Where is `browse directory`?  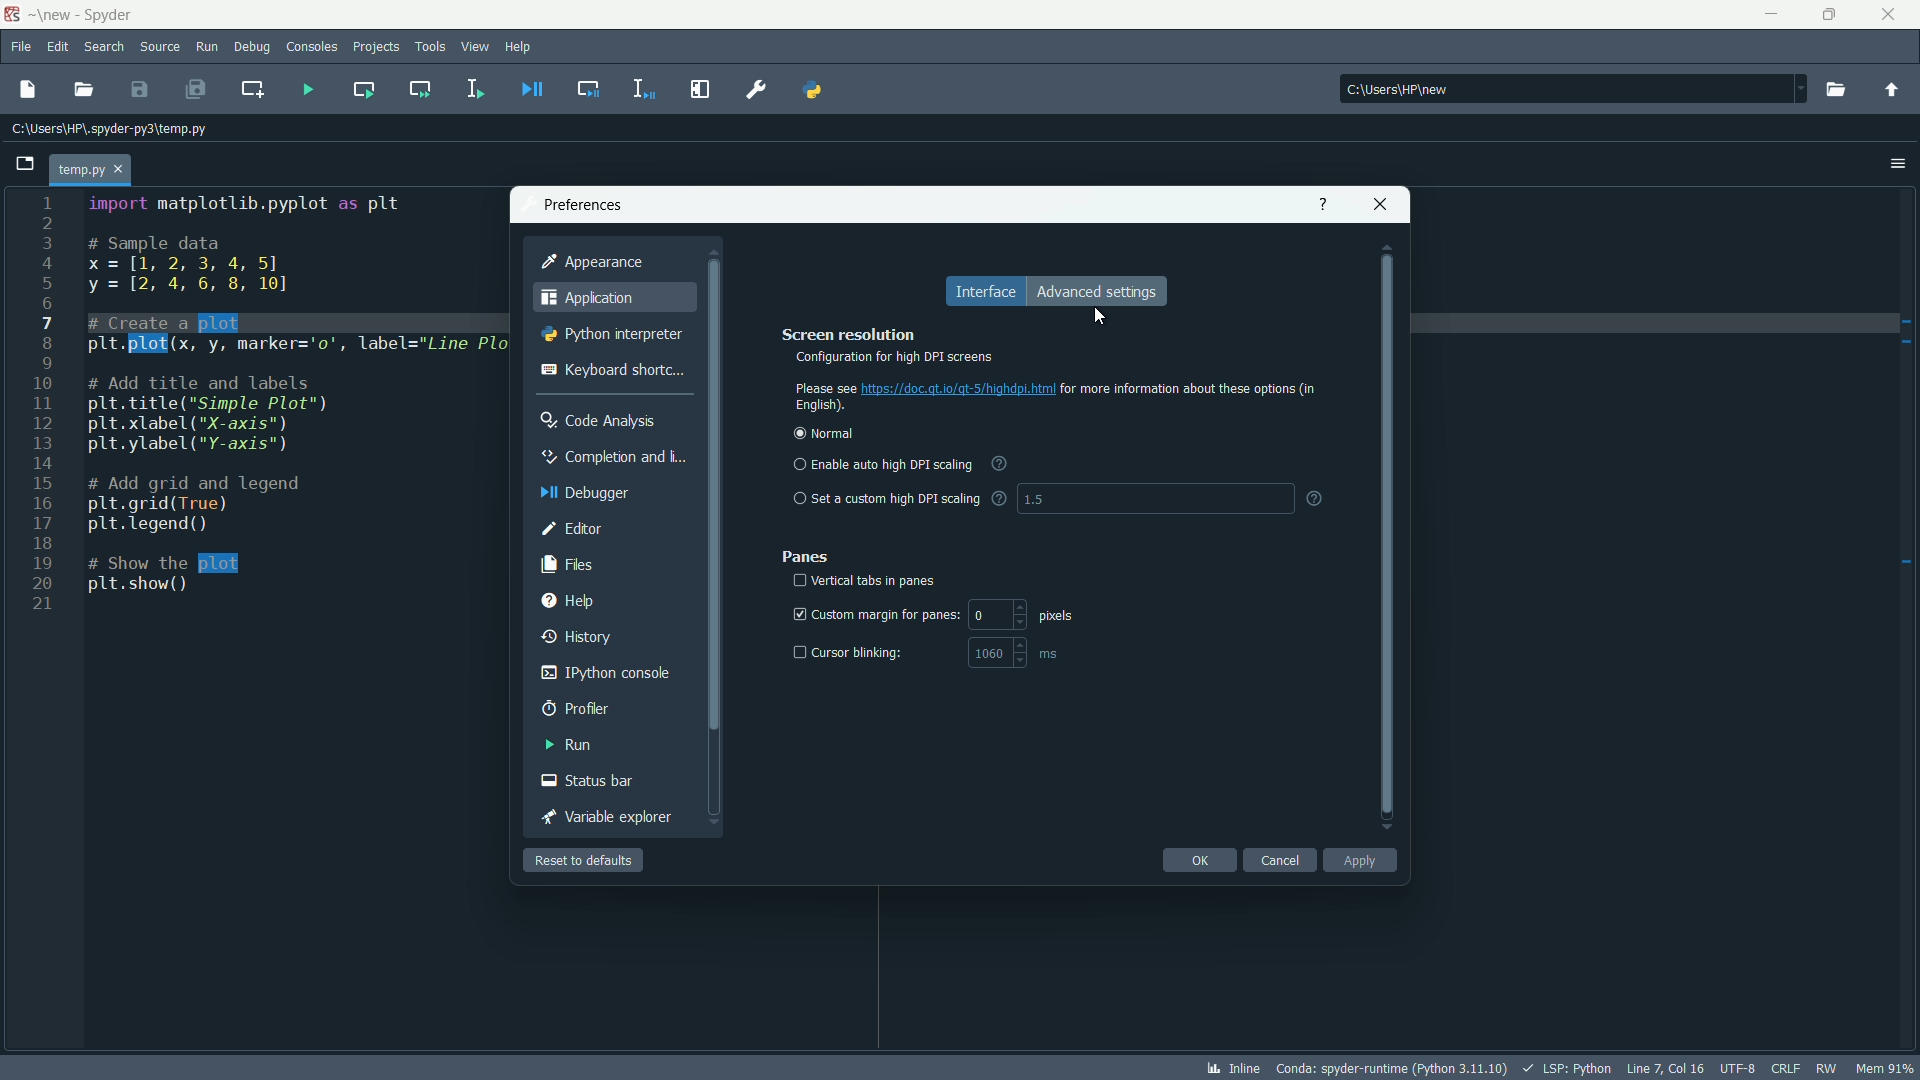
browse directory is located at coordinates (1834, 90).